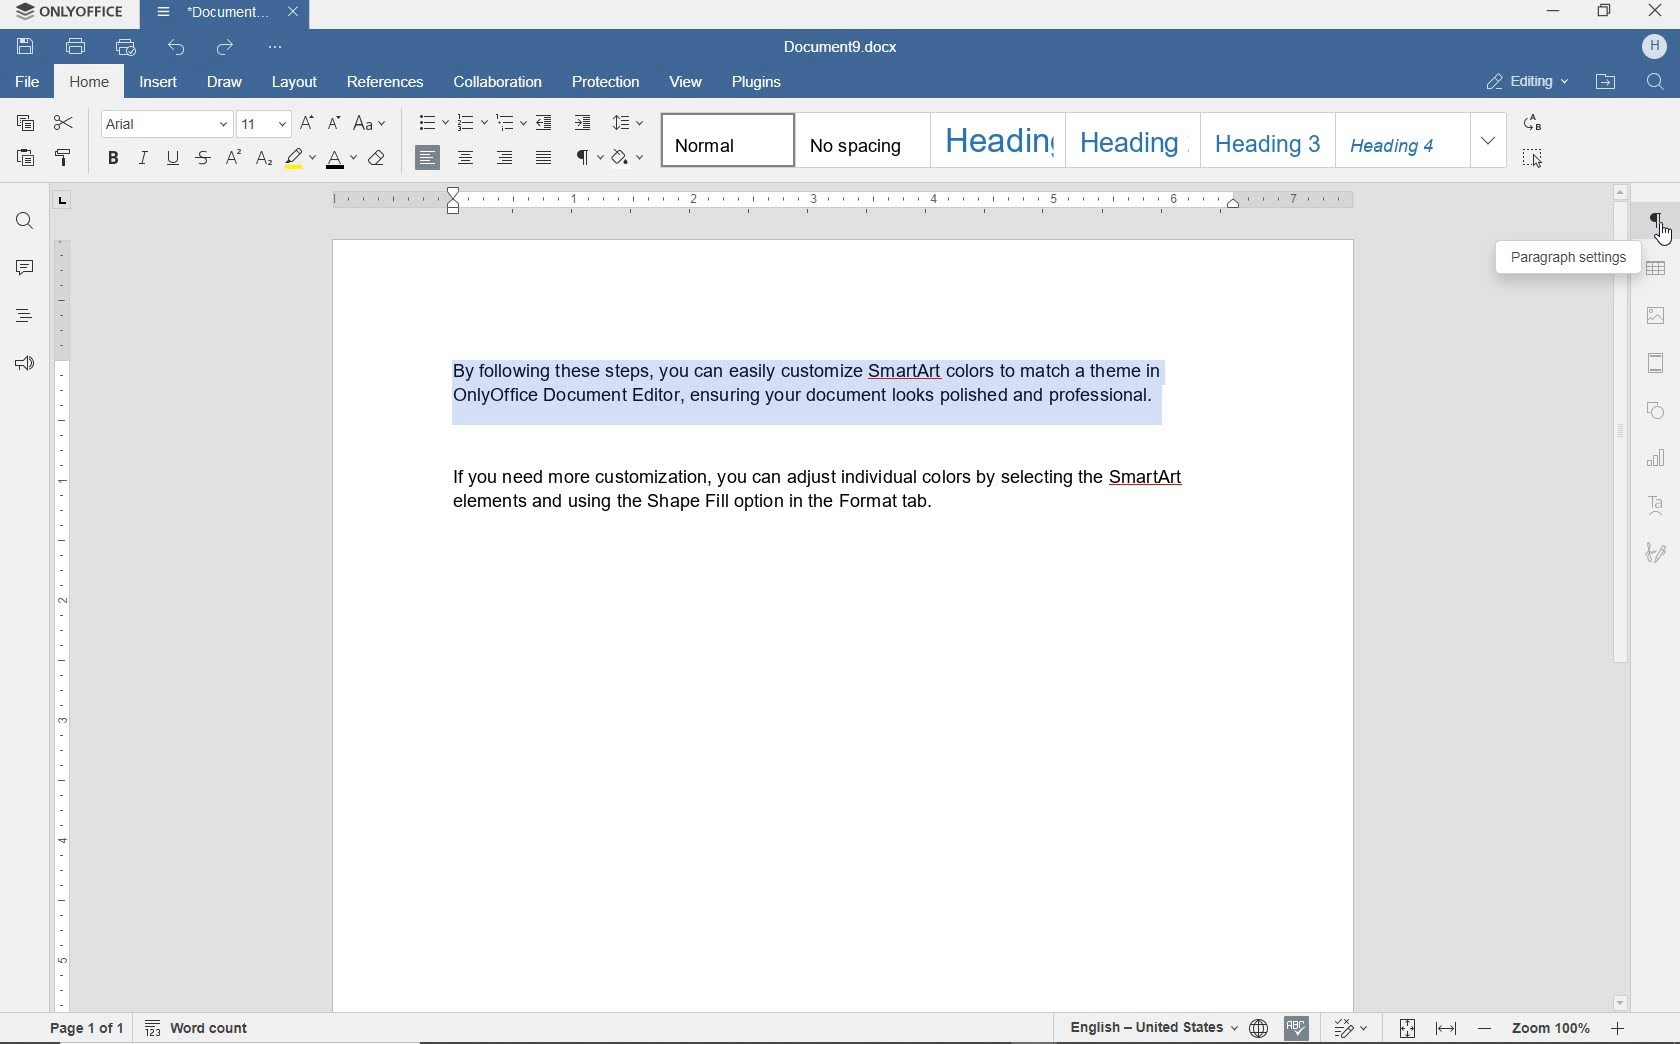 The width and height of the screenshot is (1680, 1044). What do you see at coordinates (1659, 409) in the screenshot?
I see `shape` at bounding box center [1659, 409].